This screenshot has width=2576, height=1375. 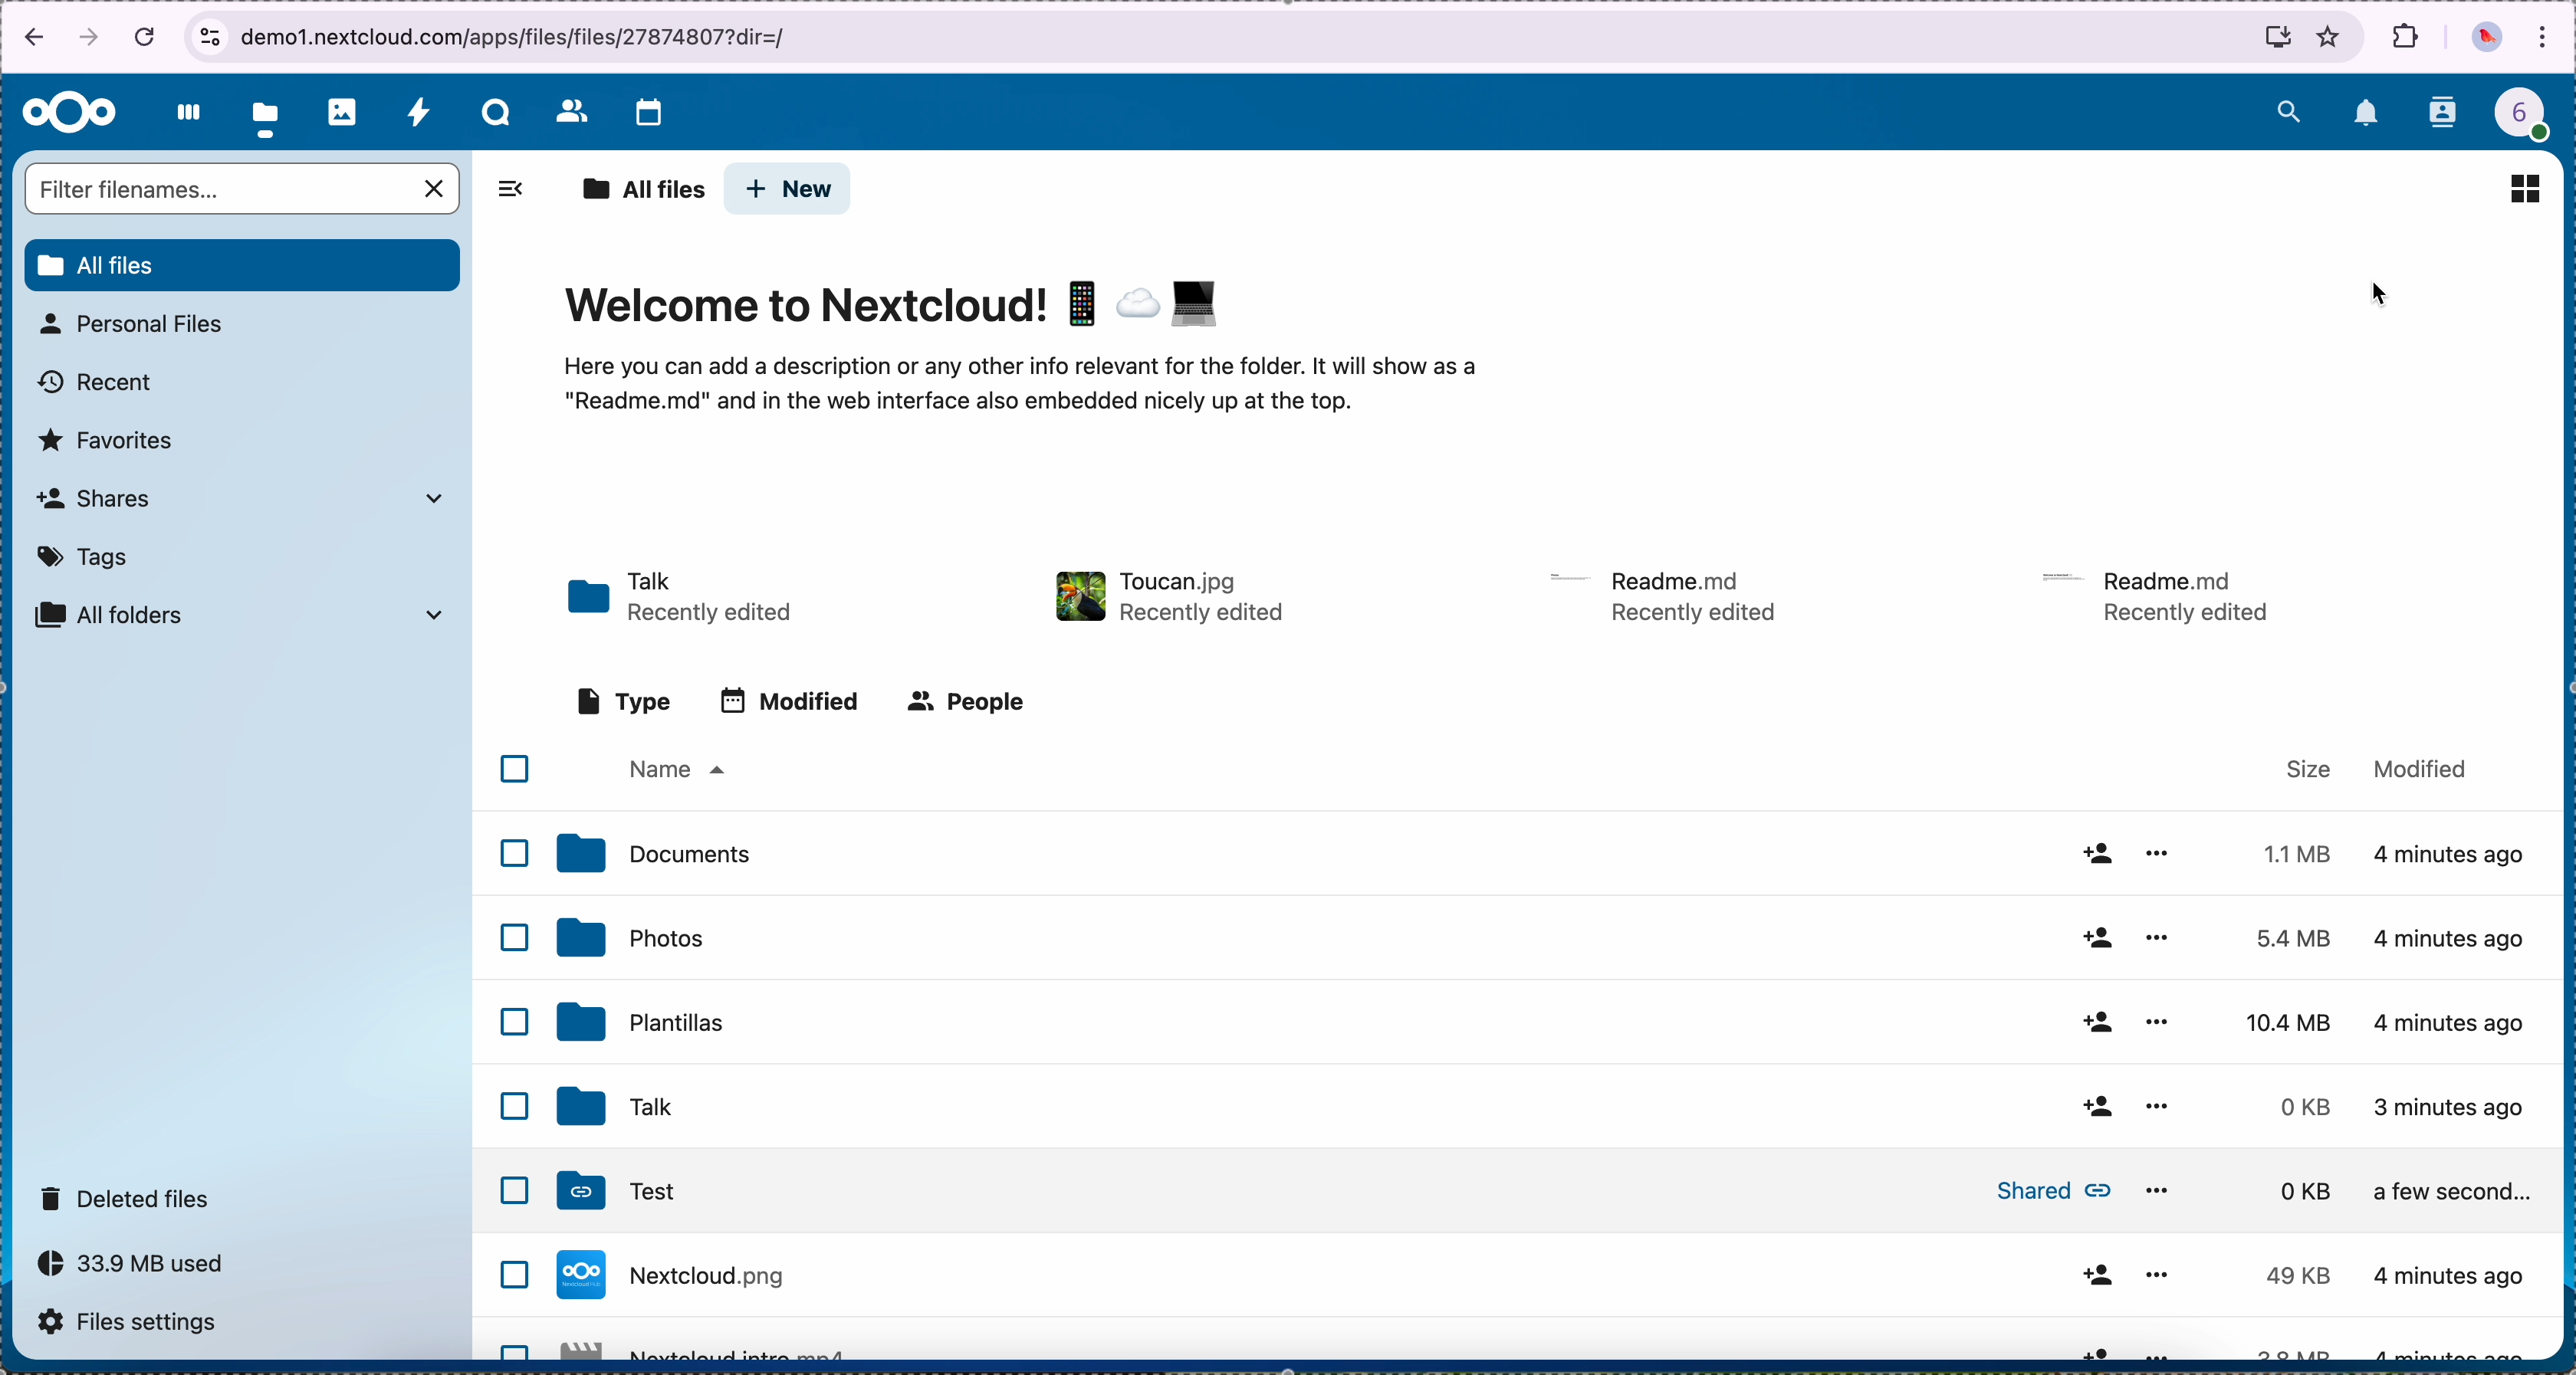 I want to click on readme file, so click(x=2165, y=593).